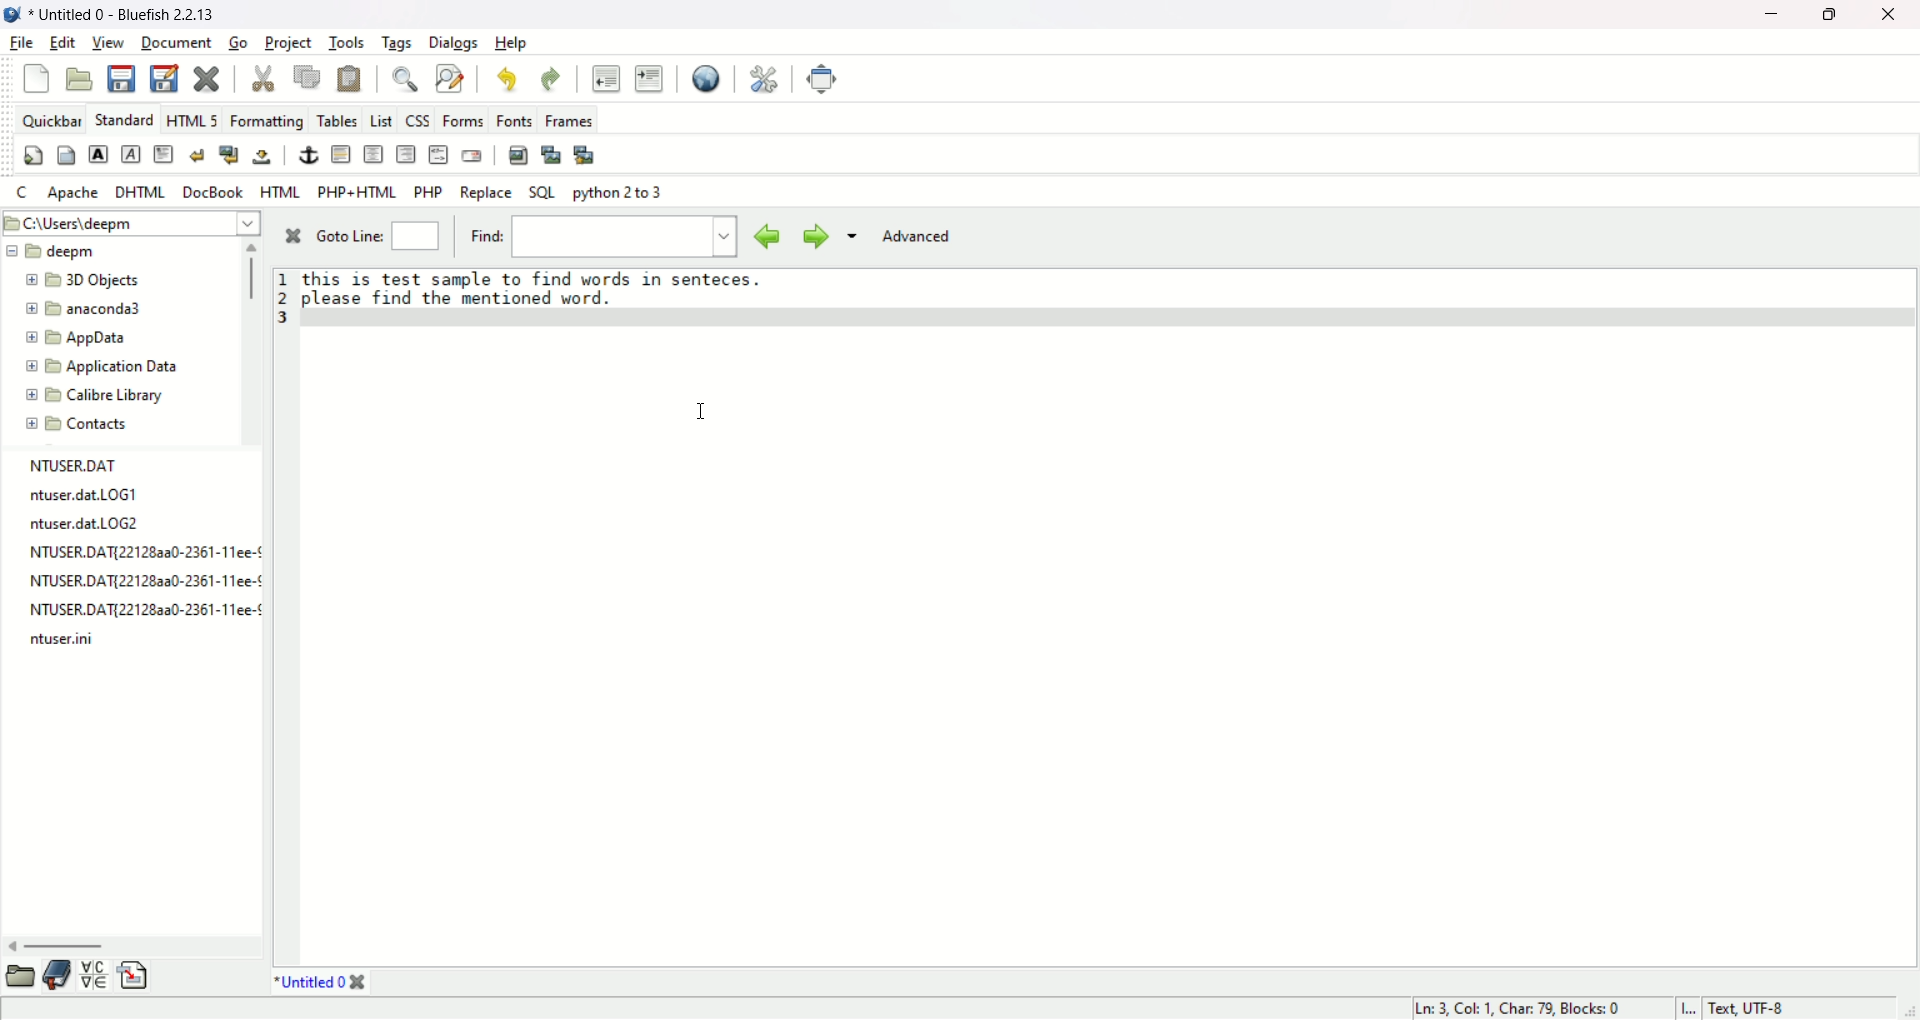  Describe the element at coordinates (163, 154) in the screenshot. I see `paragraph` at that location.